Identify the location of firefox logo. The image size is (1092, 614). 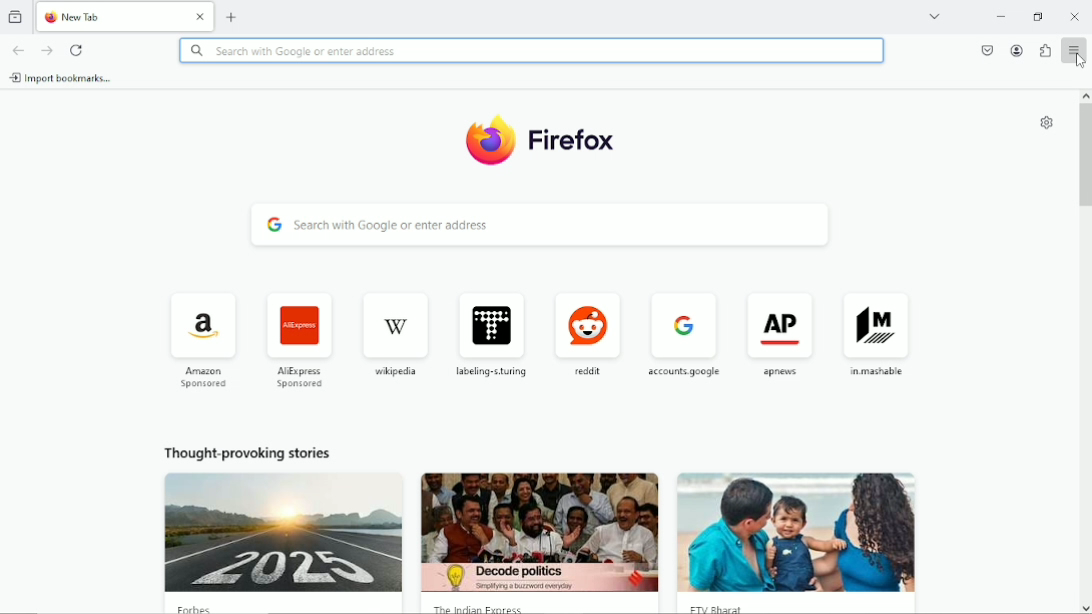
(50, 19).